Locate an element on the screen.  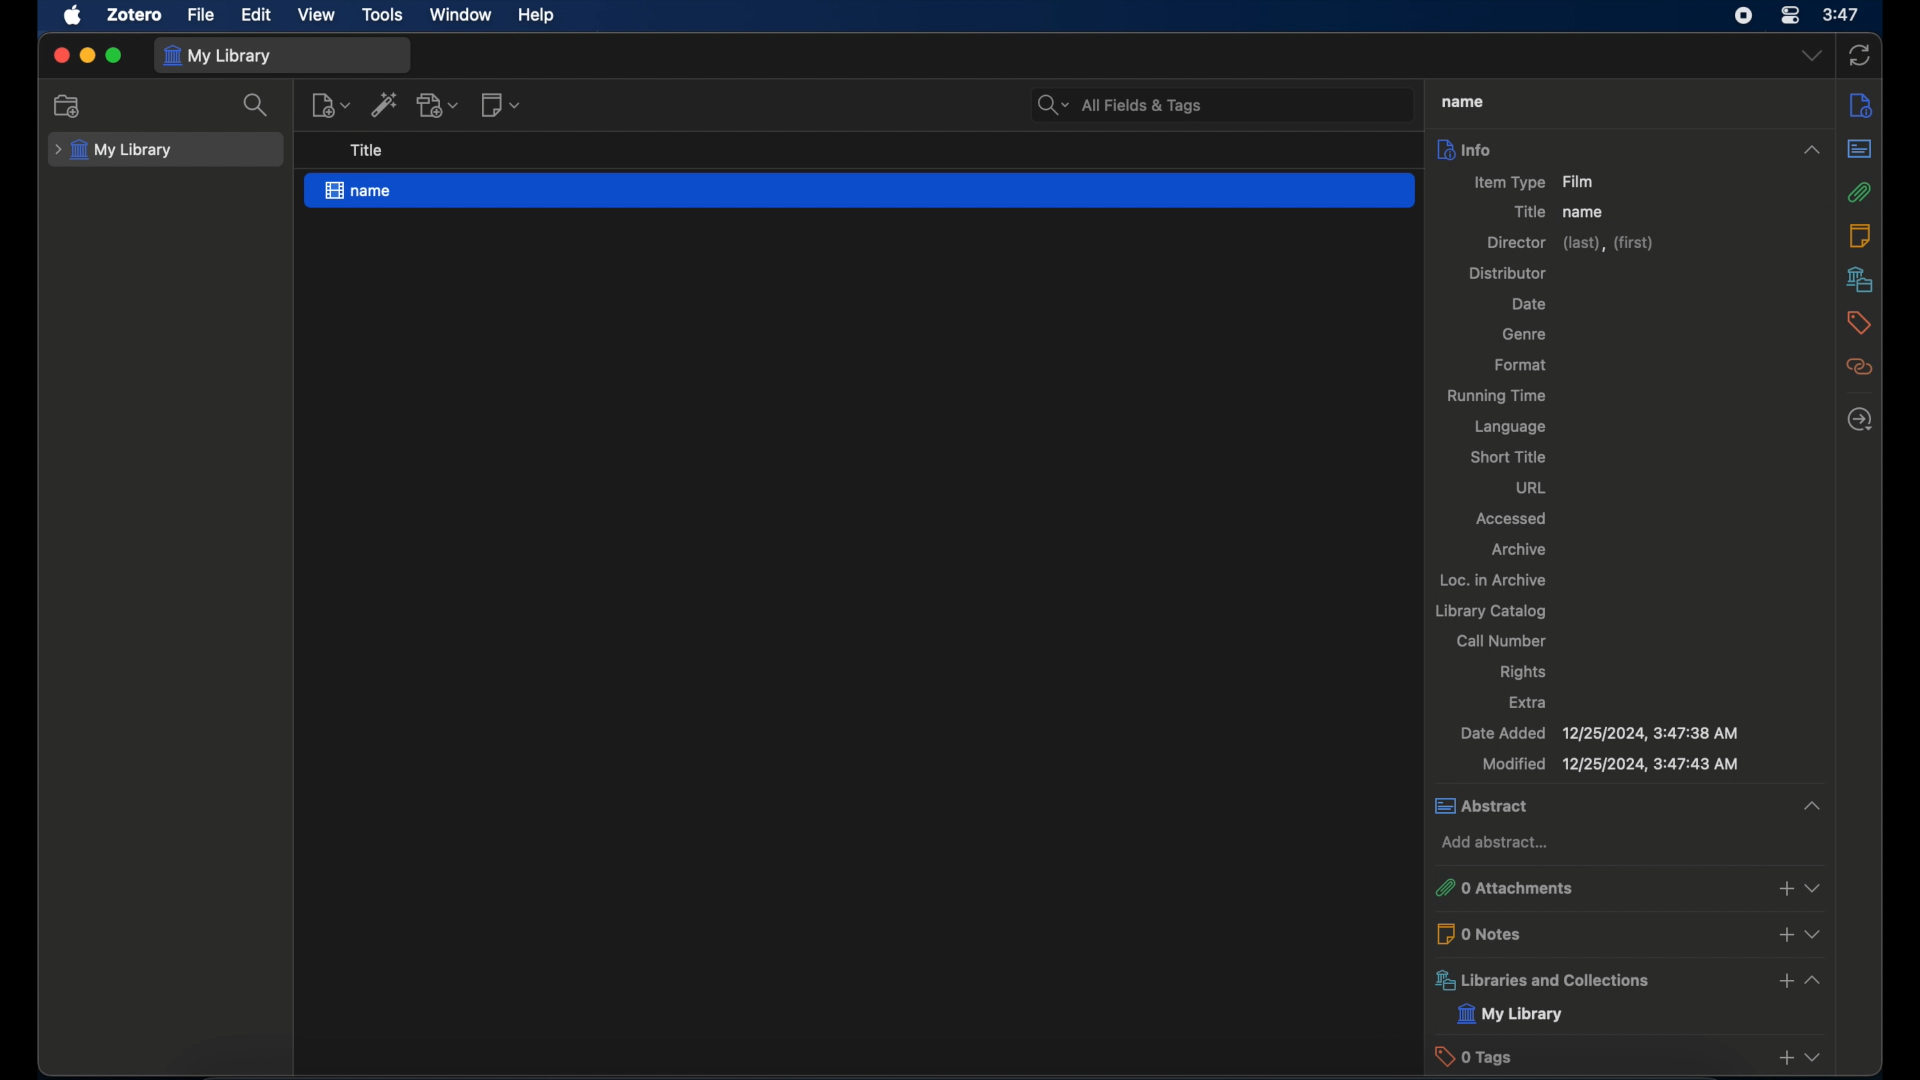
library catalog is located at coordinates (1495, 612).